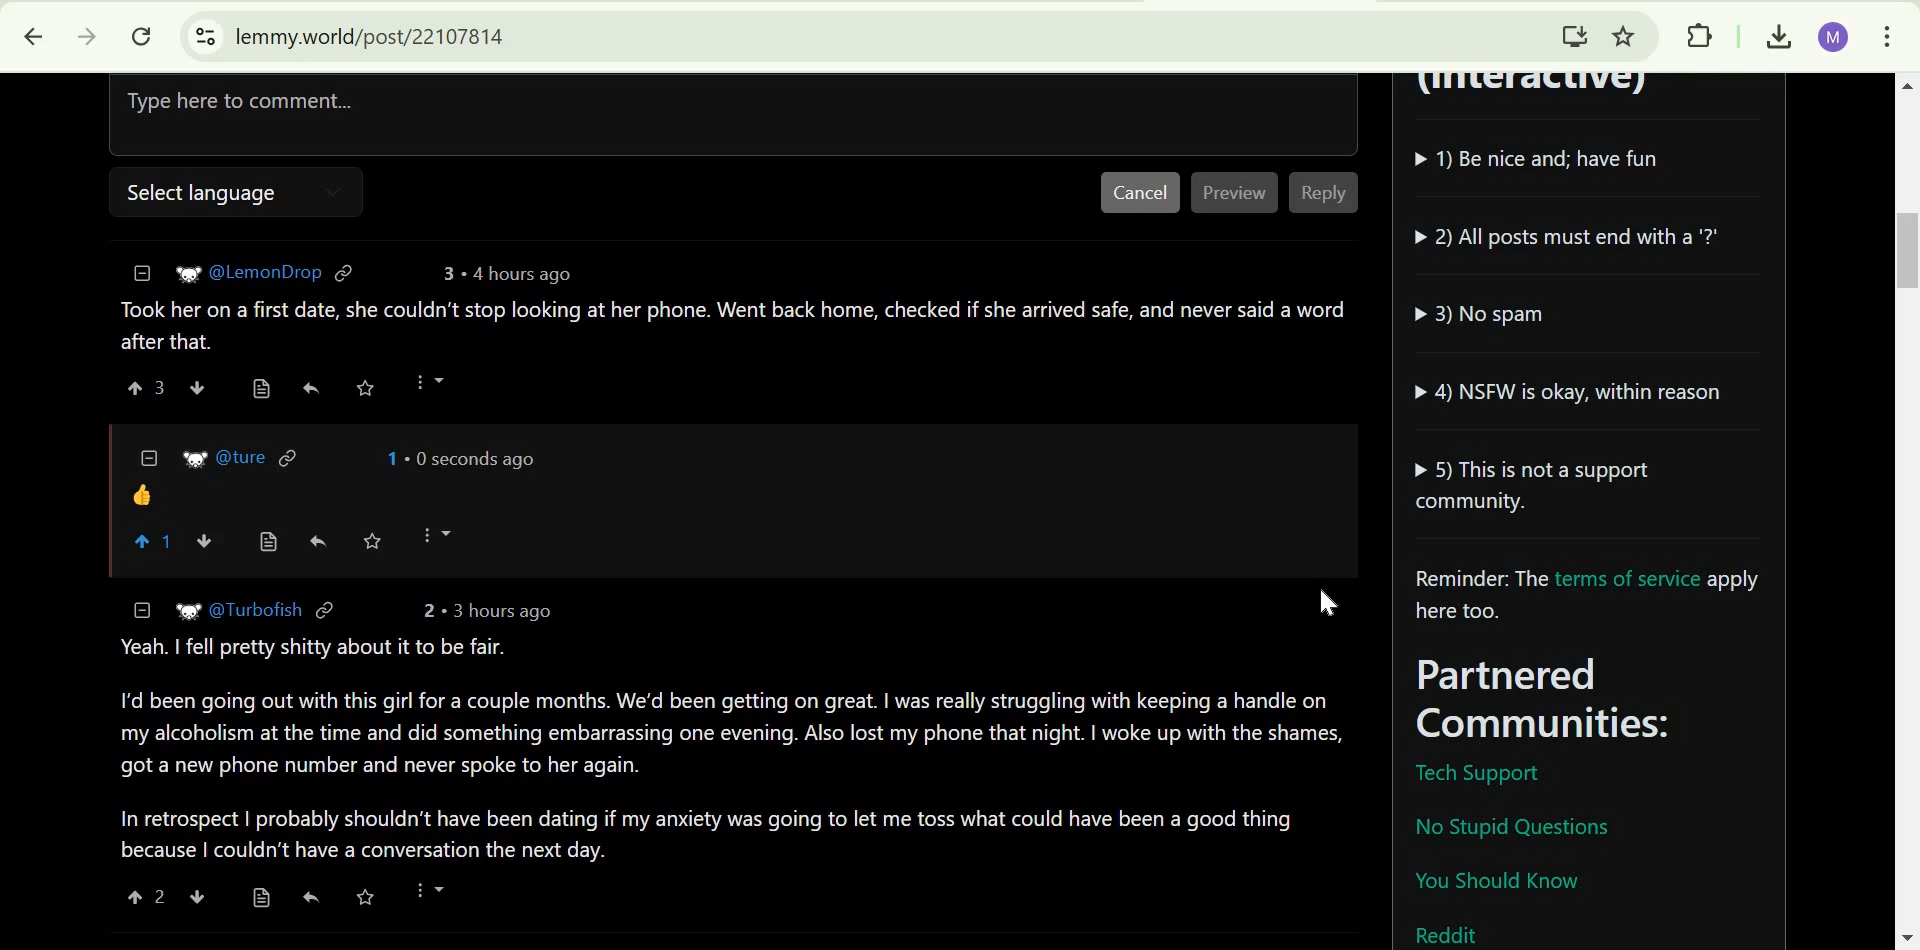 The width and height of the screenshot is (1920, 950). Describe the element at coordinates (265, 270) in the screenshot. I see `user ID` at that location.